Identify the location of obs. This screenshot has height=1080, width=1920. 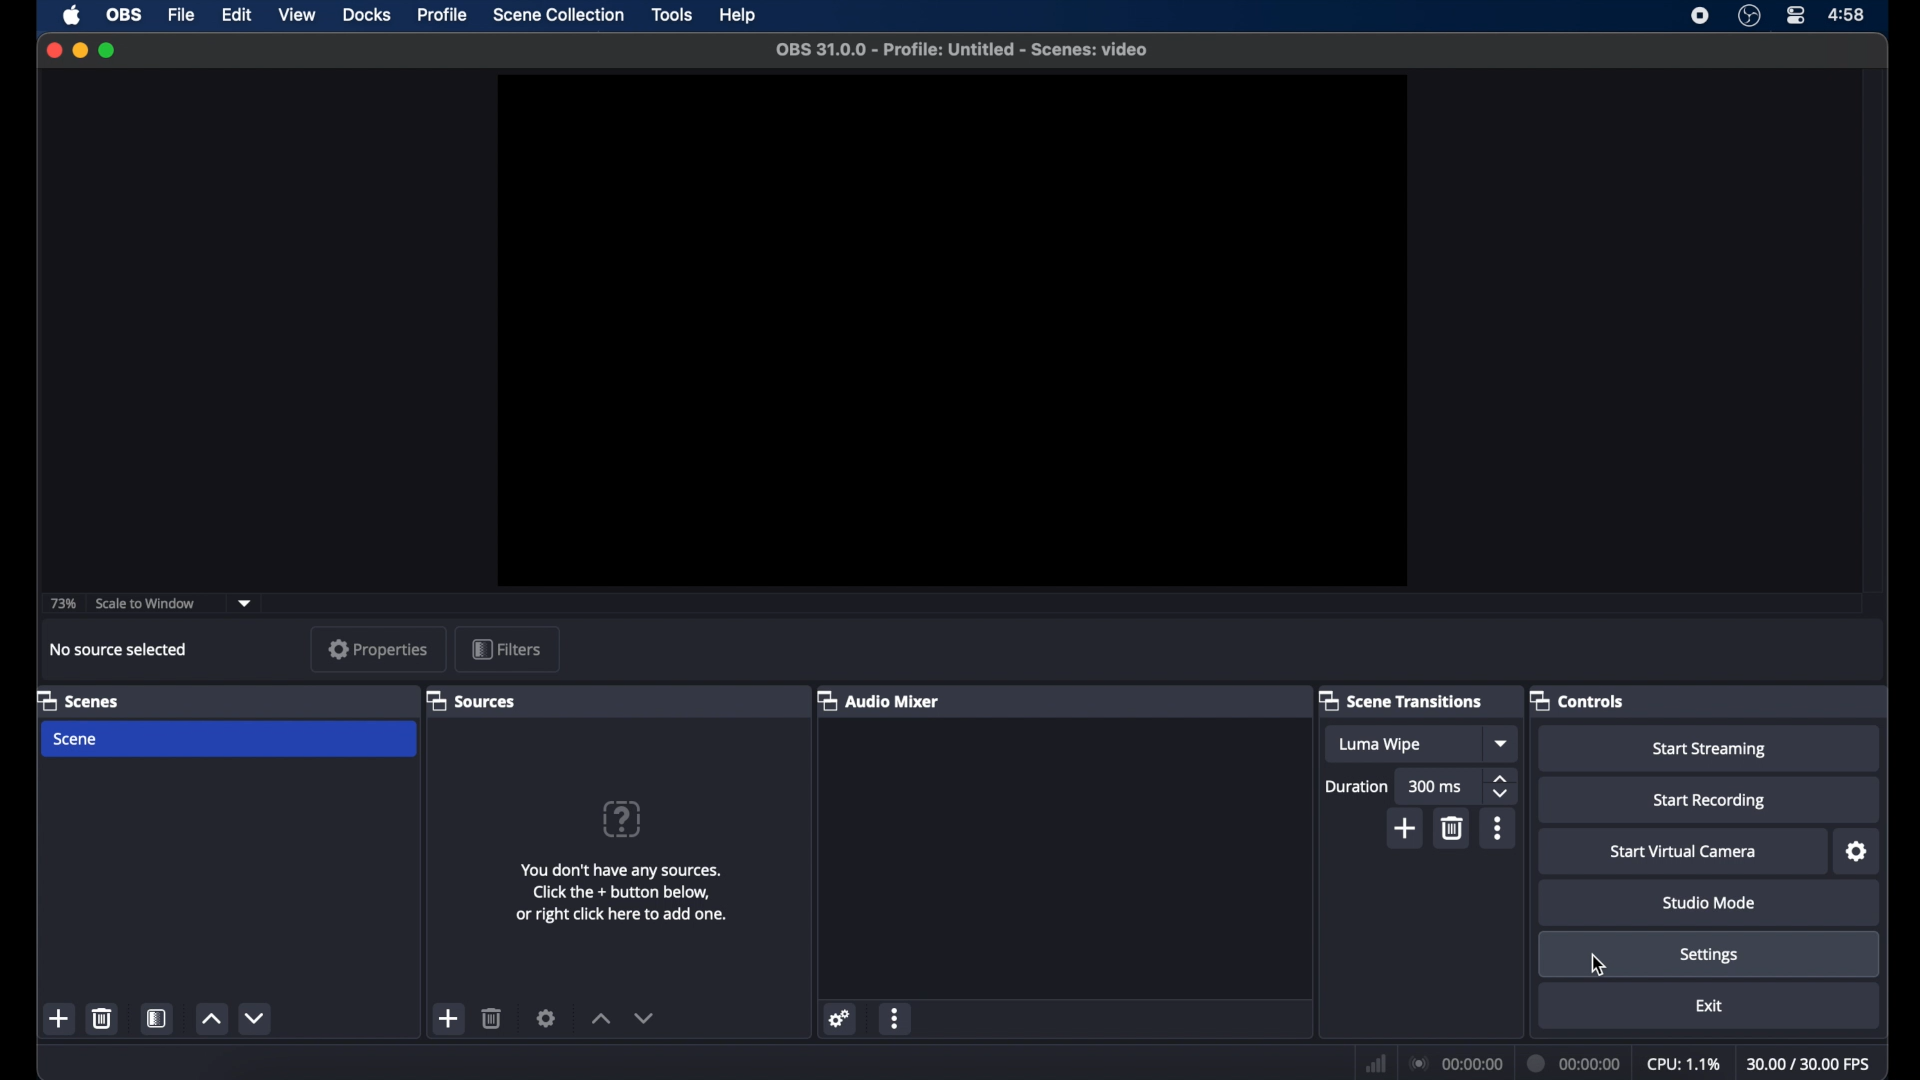
(122, 15).